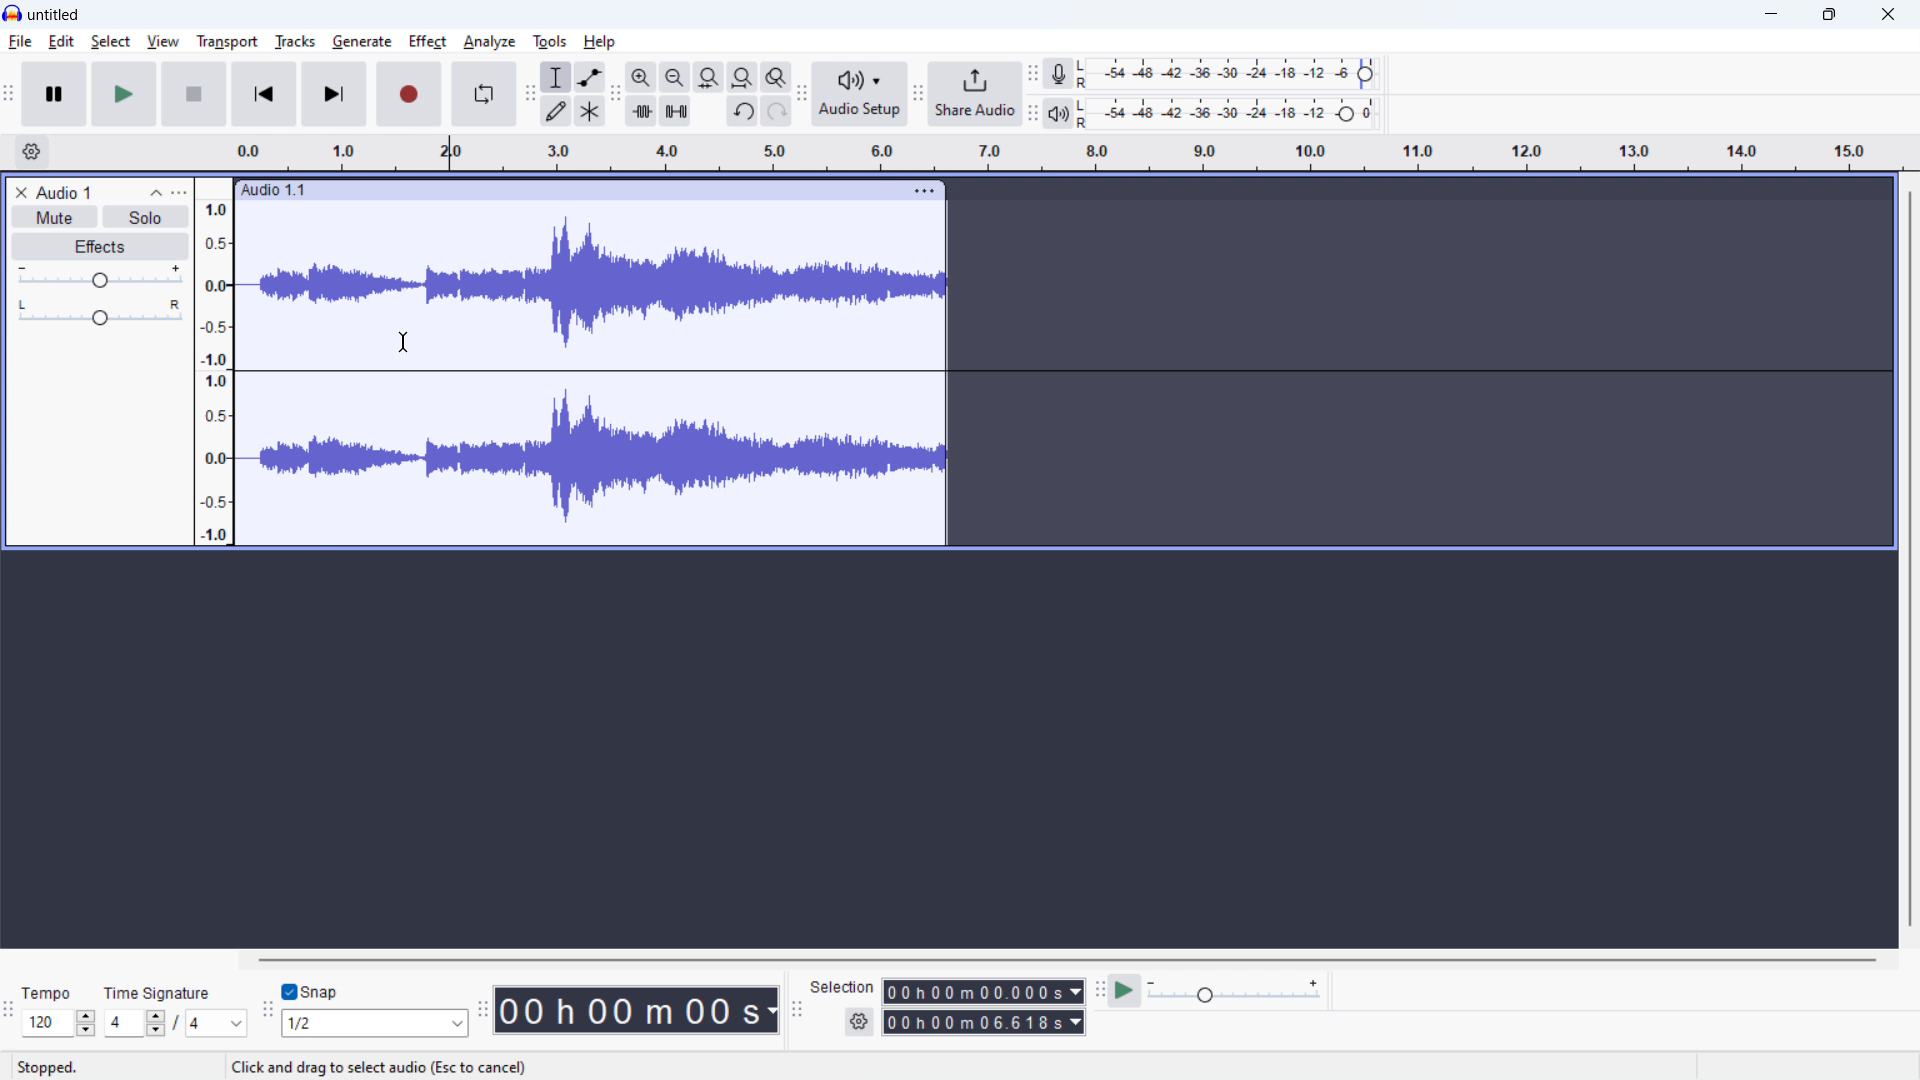 Image resolution: width=1920 pixels, height=1080 pixels. I want to click on start time, so click(984, 992).